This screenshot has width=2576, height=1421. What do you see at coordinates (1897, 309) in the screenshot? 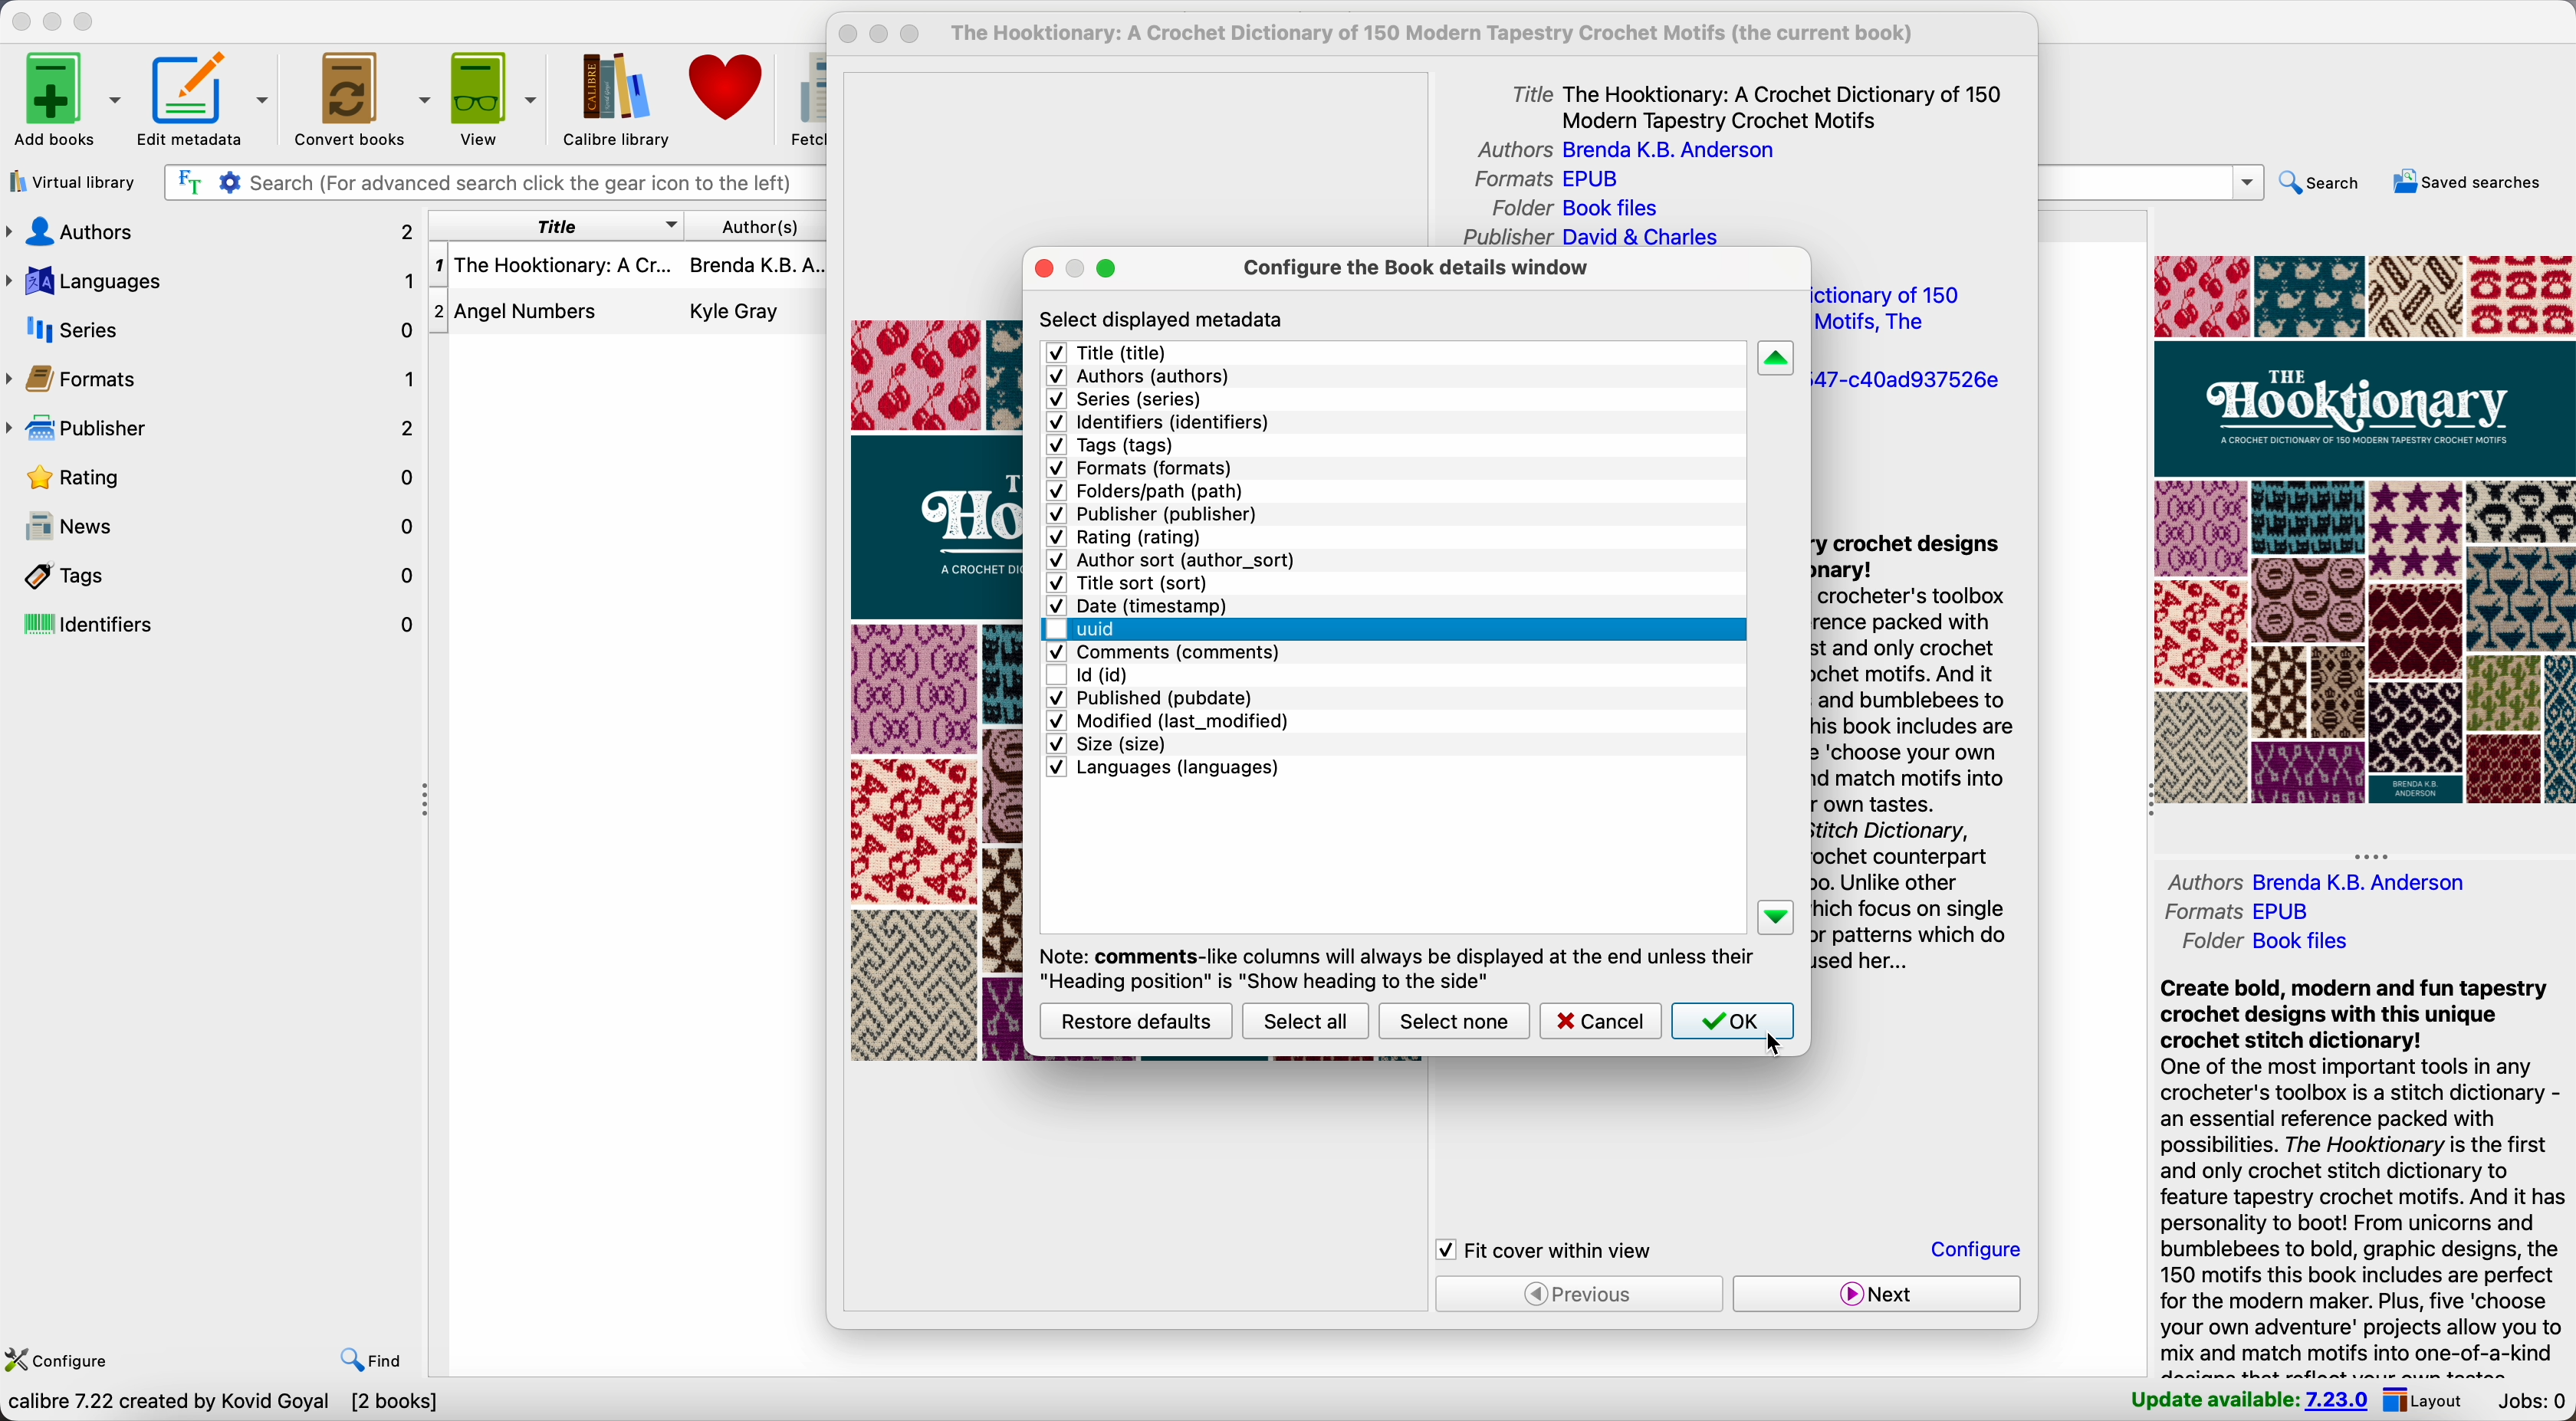
I see `title sort` at bounding box center [1897, 309].